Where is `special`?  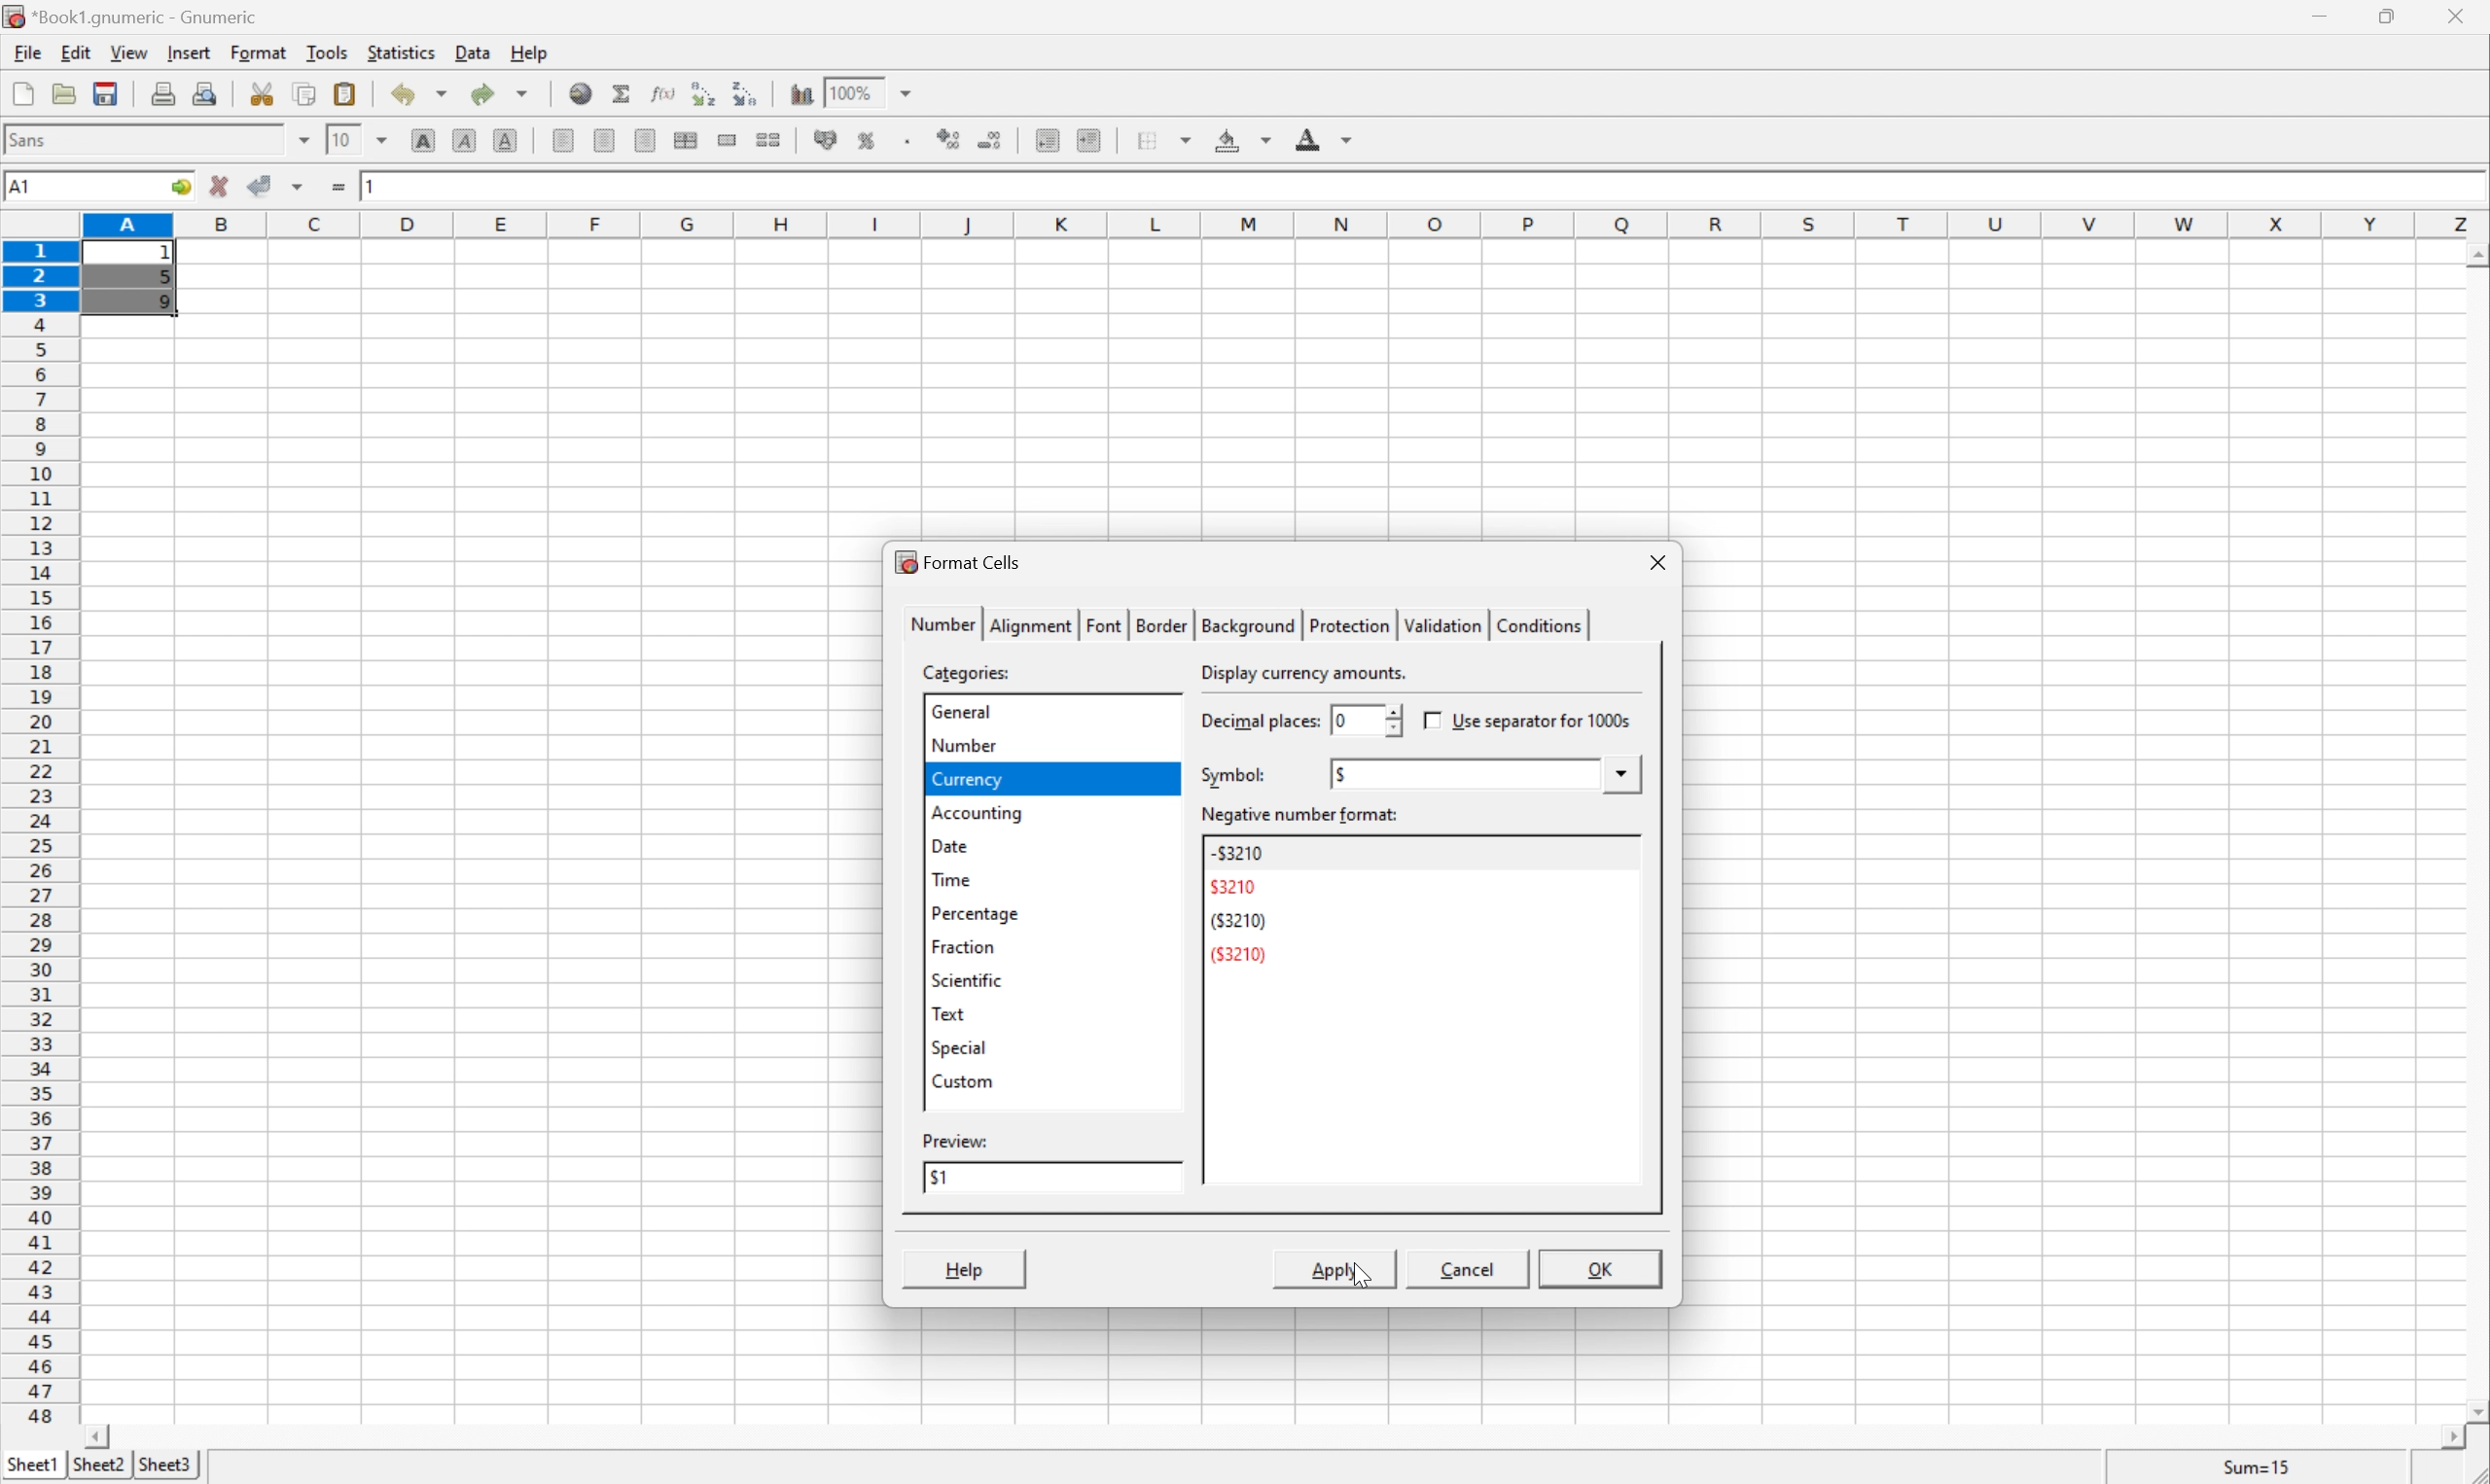
special is located at coordinates (960, 1047).